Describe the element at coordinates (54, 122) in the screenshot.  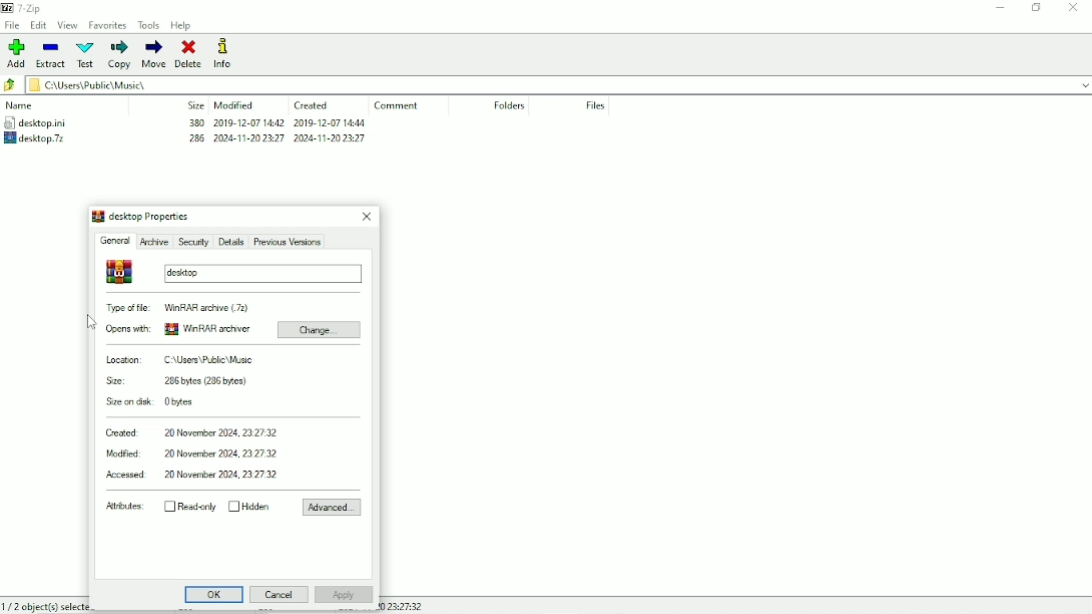
I see `desktop.ini` at that location.